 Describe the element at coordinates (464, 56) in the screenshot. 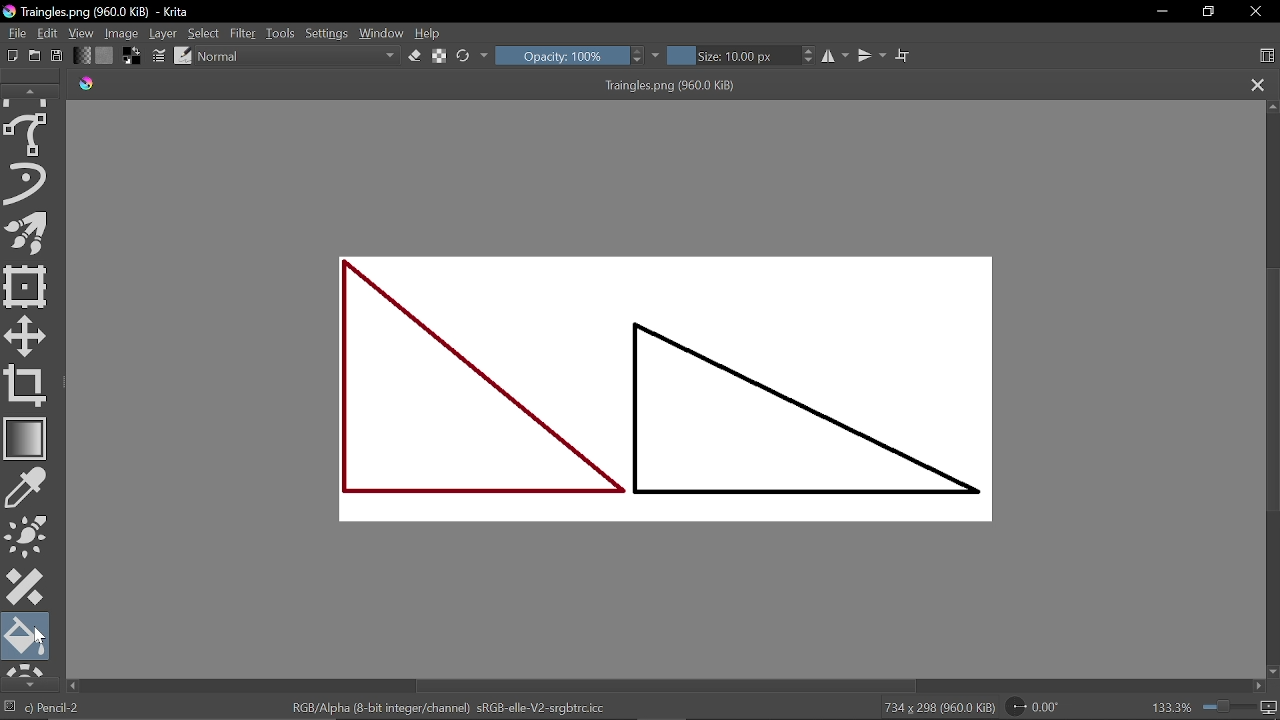

I see `Reload original preset` at that location.